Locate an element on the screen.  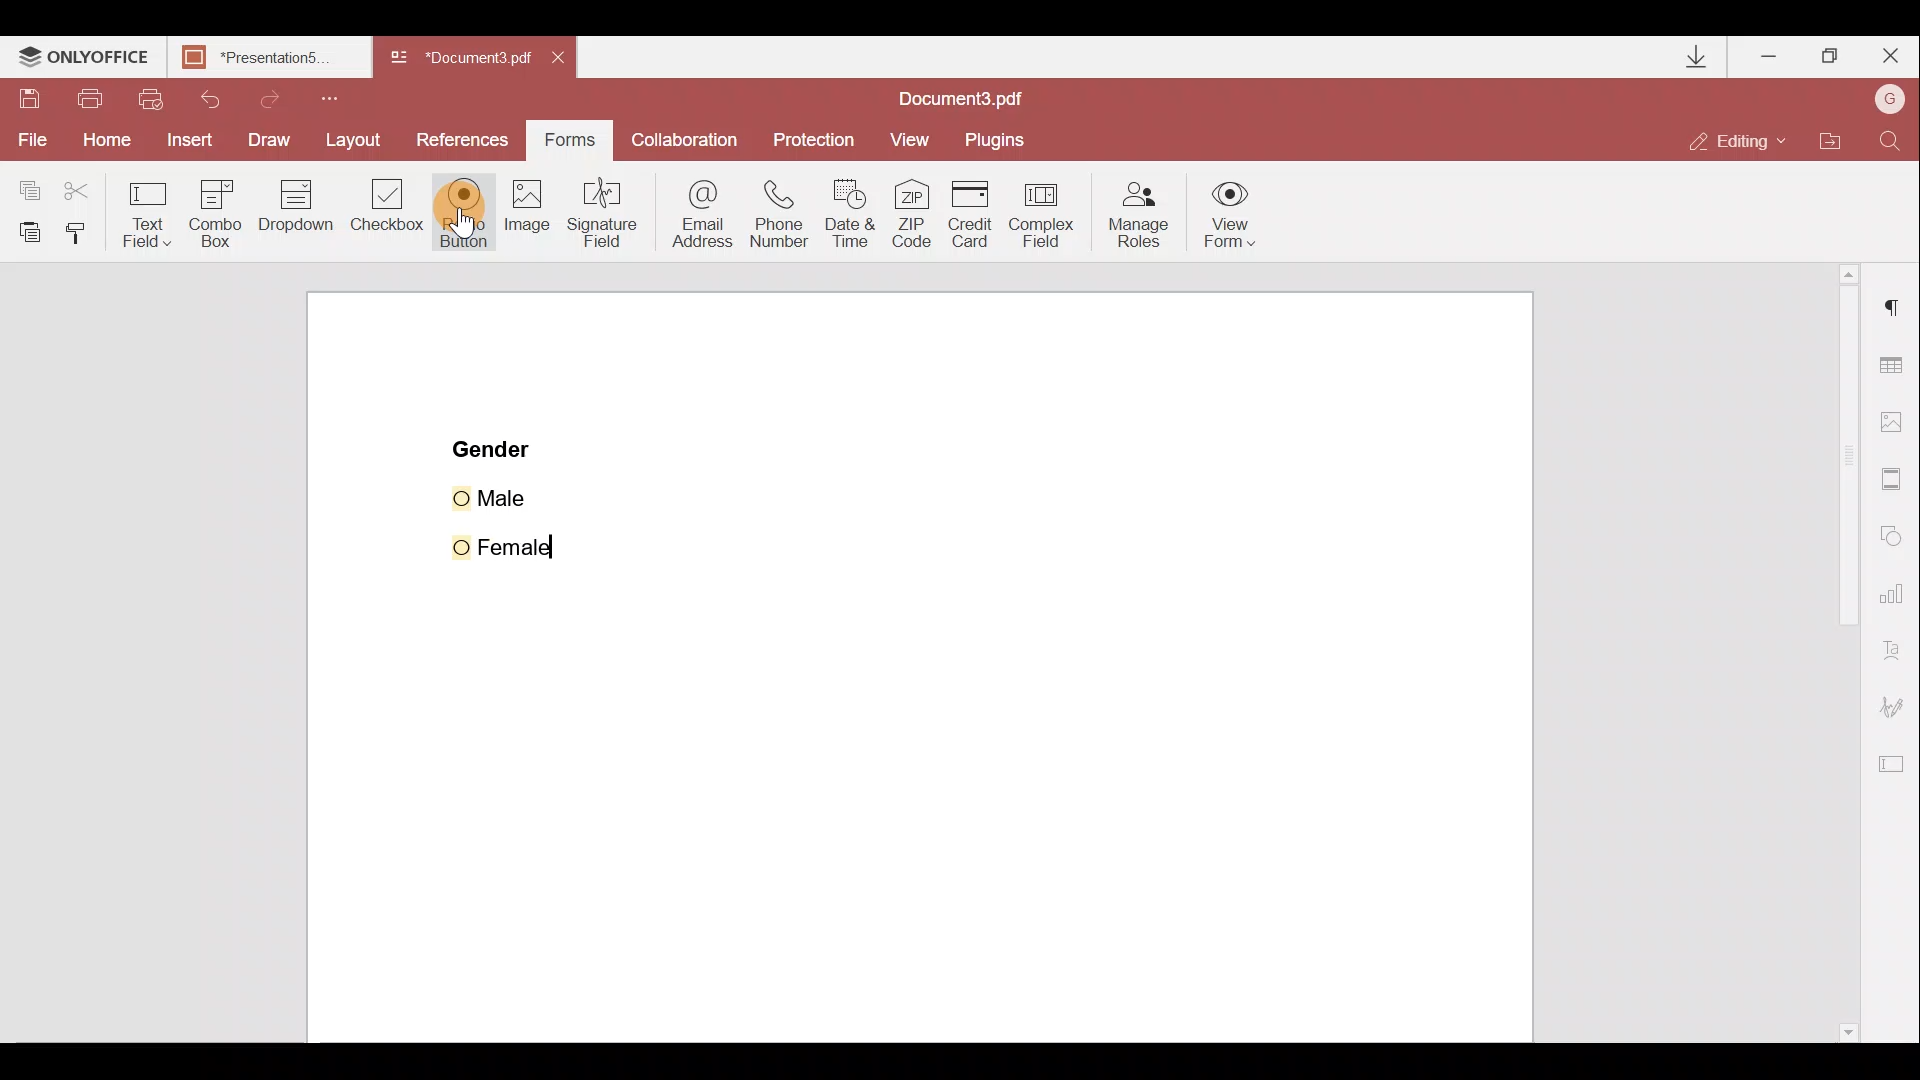
Layout is located at coordinates (358, 143).